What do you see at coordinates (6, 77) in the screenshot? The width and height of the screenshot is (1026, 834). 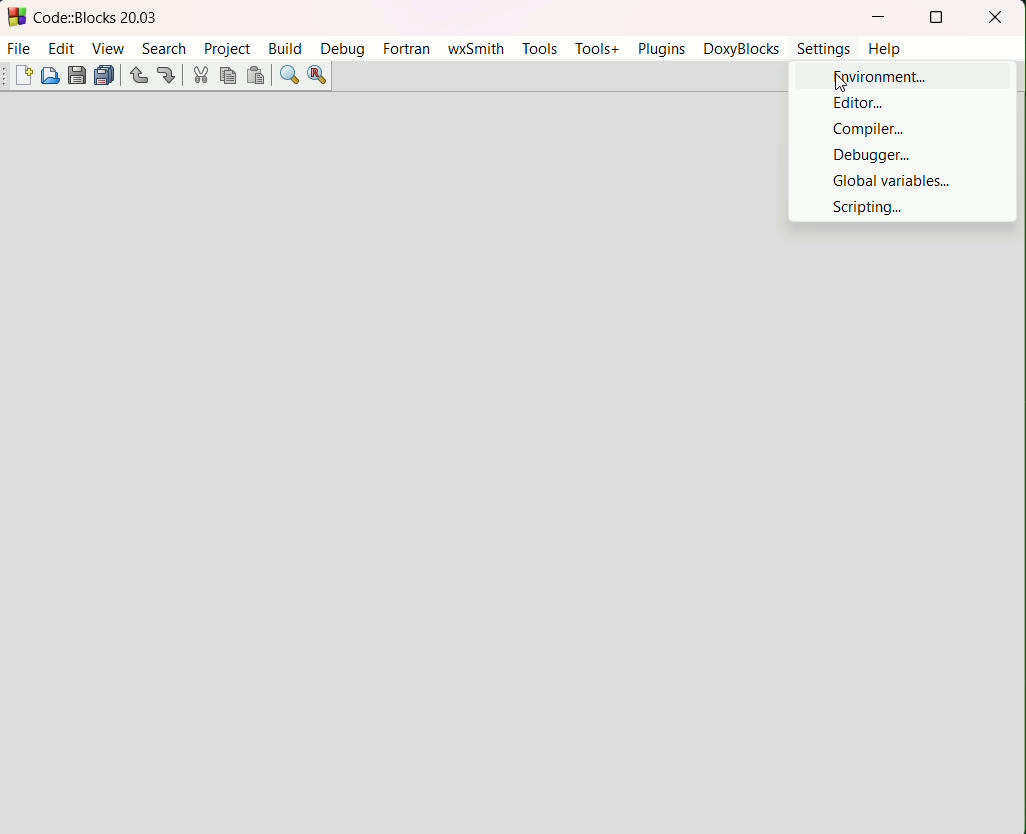 I see `` at bounding box center [6, 77].